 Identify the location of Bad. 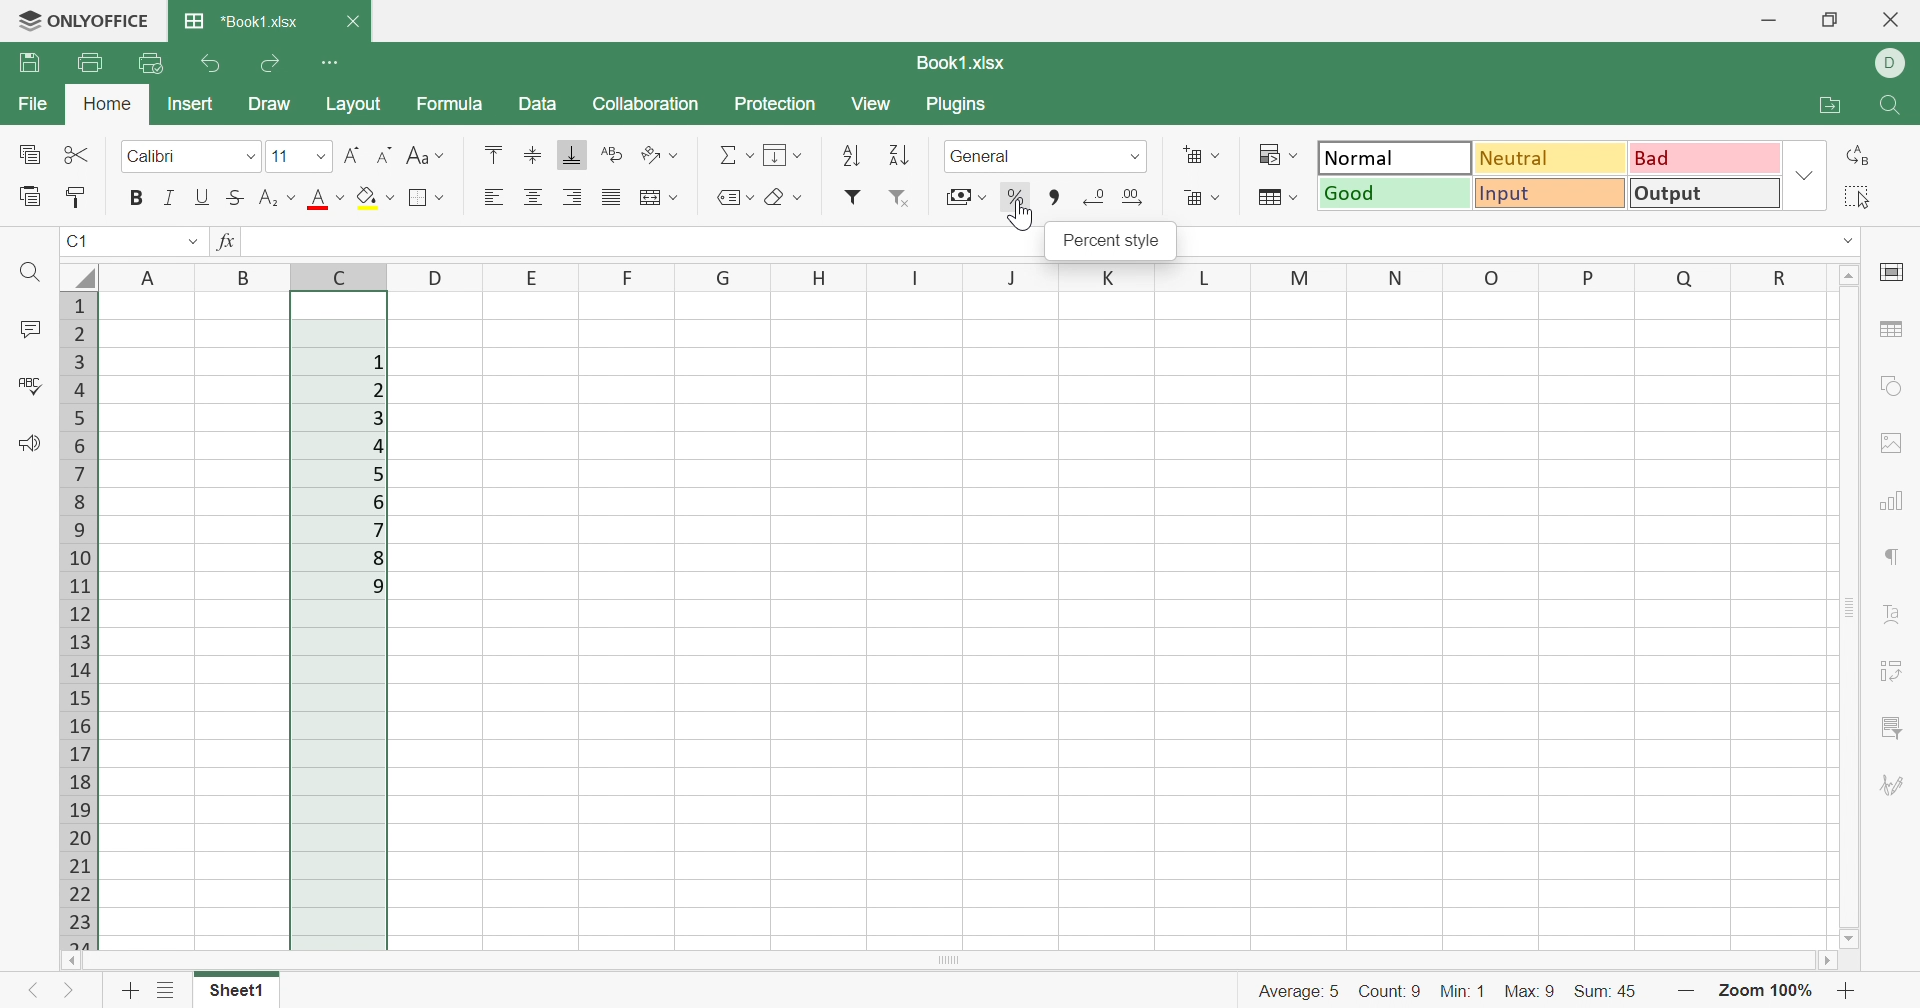
(1705, 158).